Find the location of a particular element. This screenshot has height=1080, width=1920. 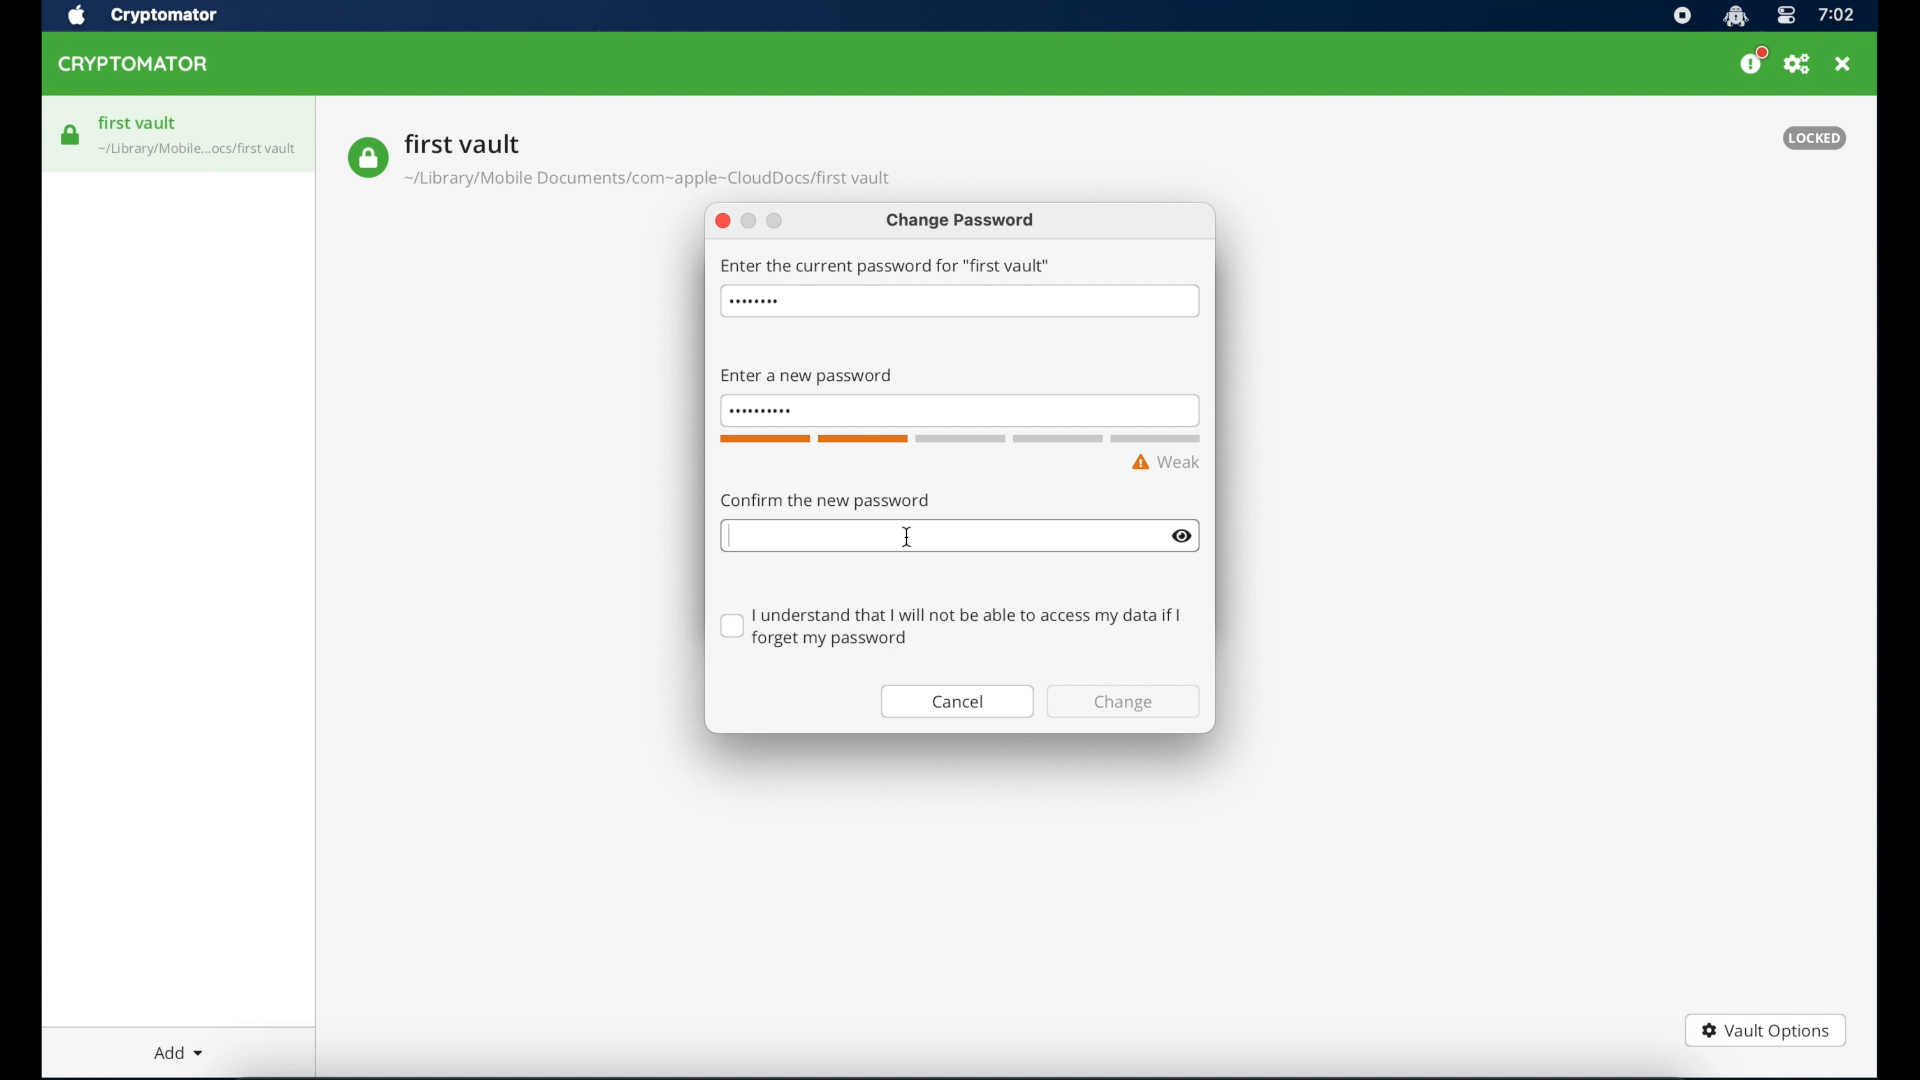

apple icon is located at coordinates (75, 16).